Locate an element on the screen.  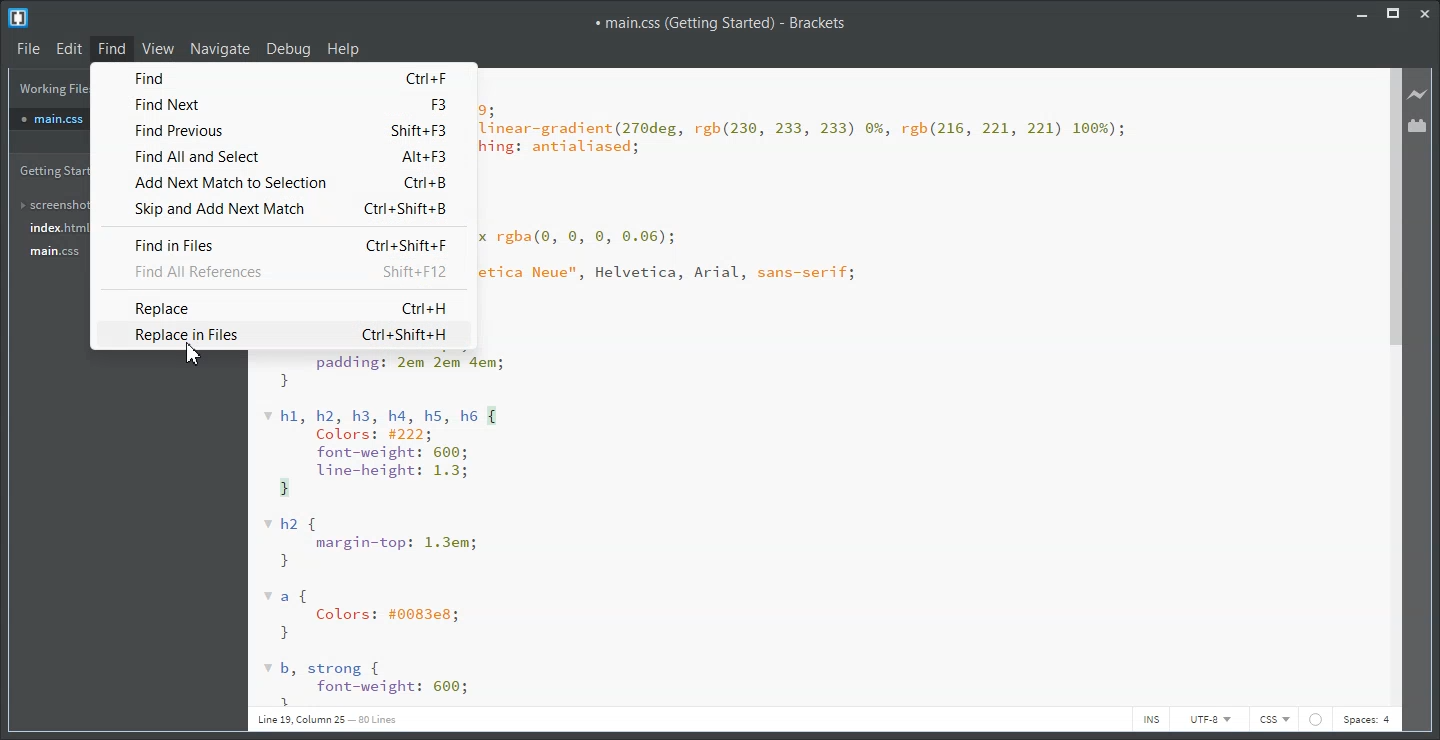
Navigate is located at coordinates (220, 48).